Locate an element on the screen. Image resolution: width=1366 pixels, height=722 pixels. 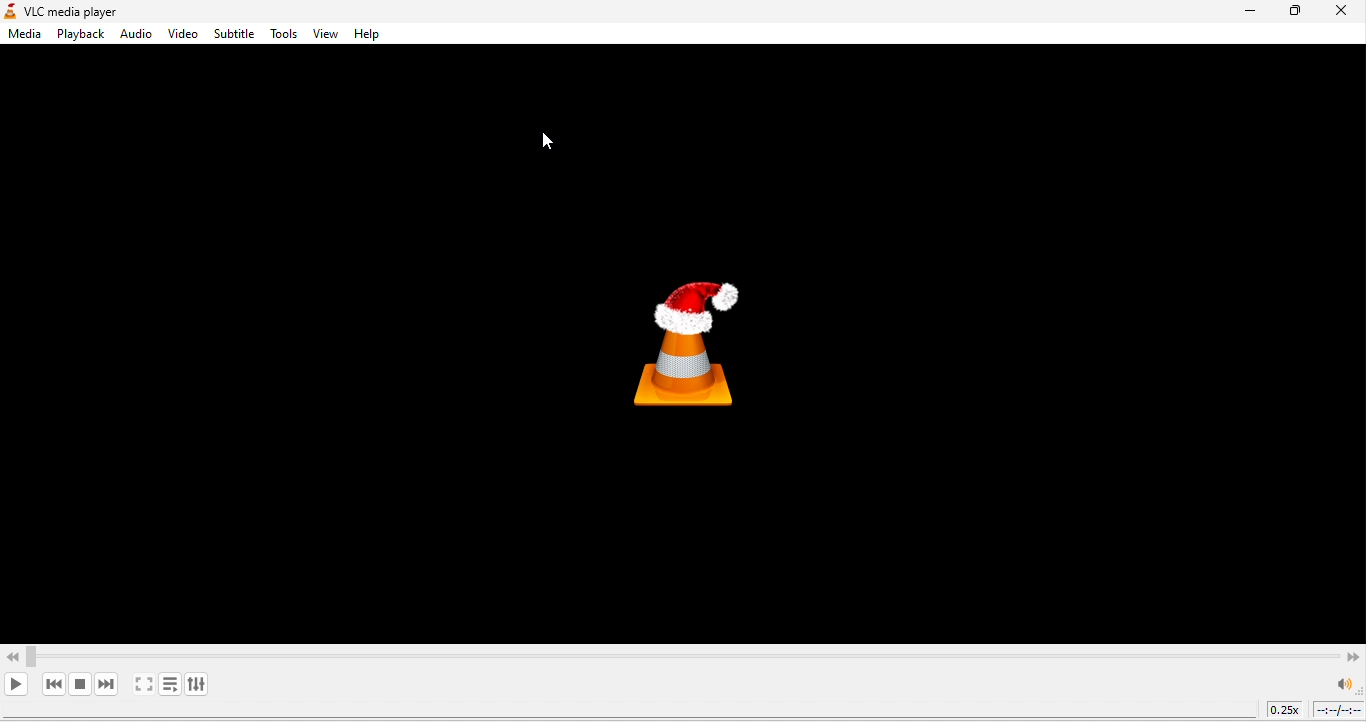
CURSOR is located at coordinates (549, 143).